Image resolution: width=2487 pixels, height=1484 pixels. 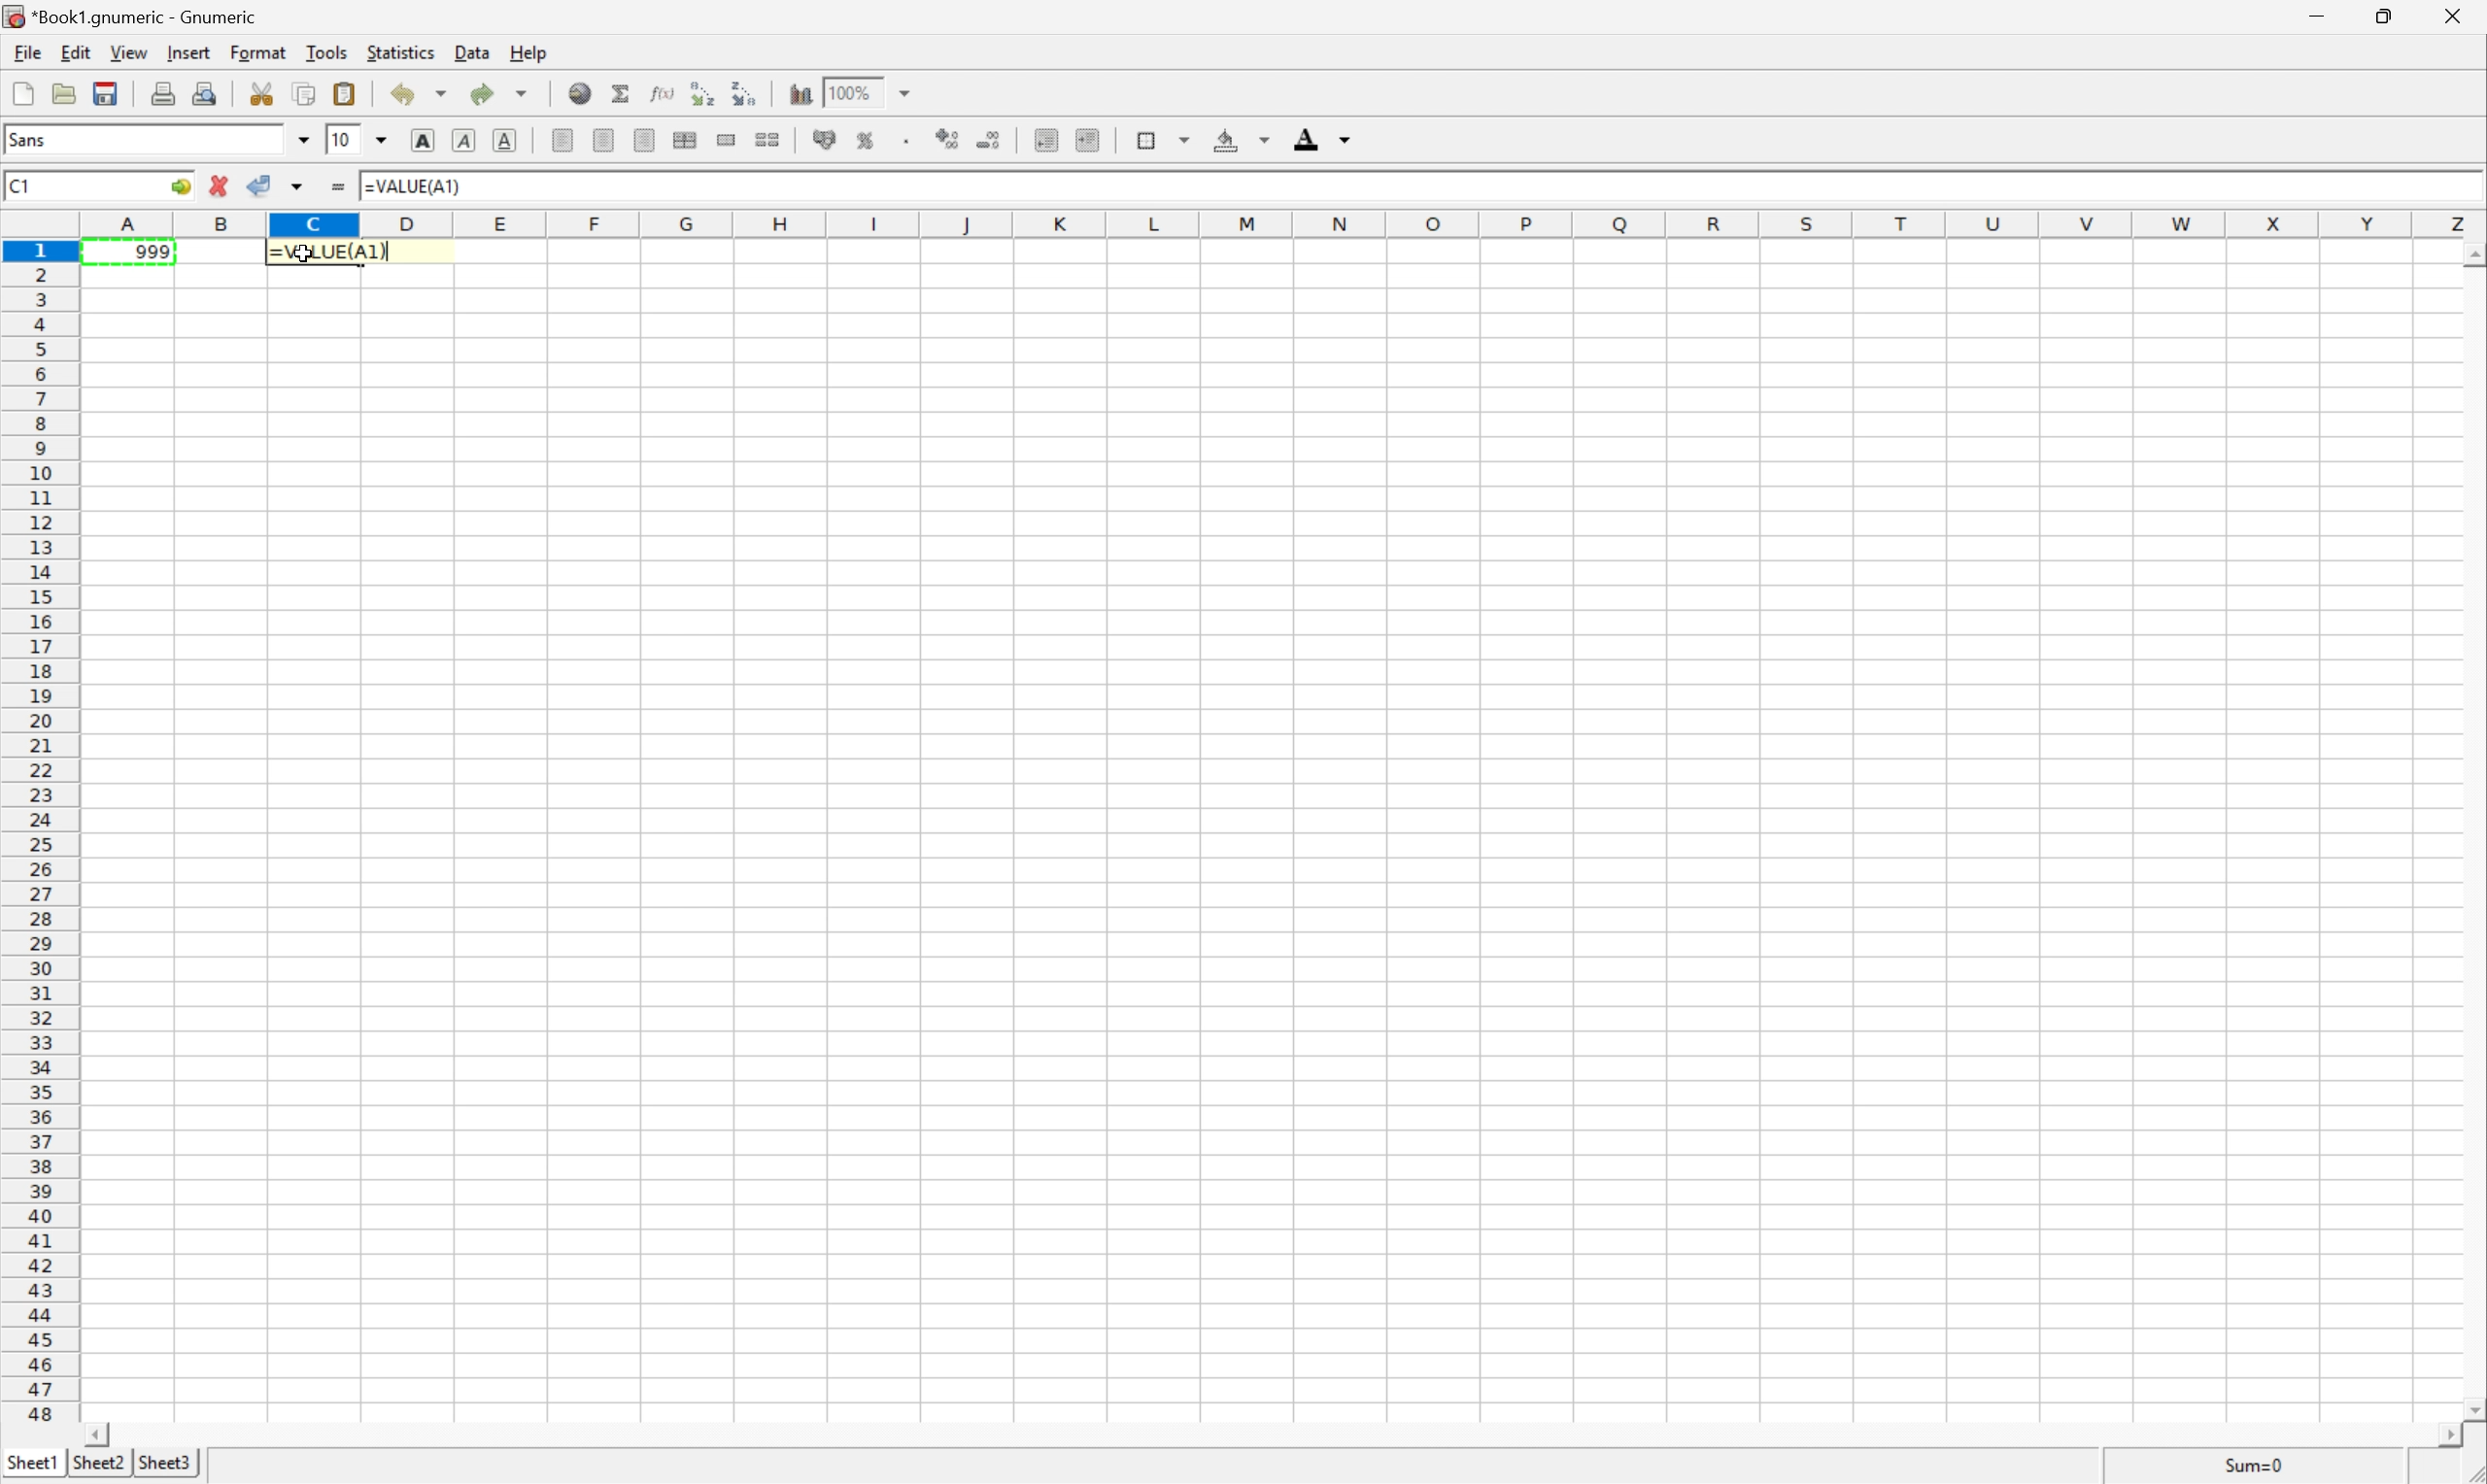 What do you see at coordinates (499, 92) in the screenshot?
I see `redo` at bounding box center [499, 92].